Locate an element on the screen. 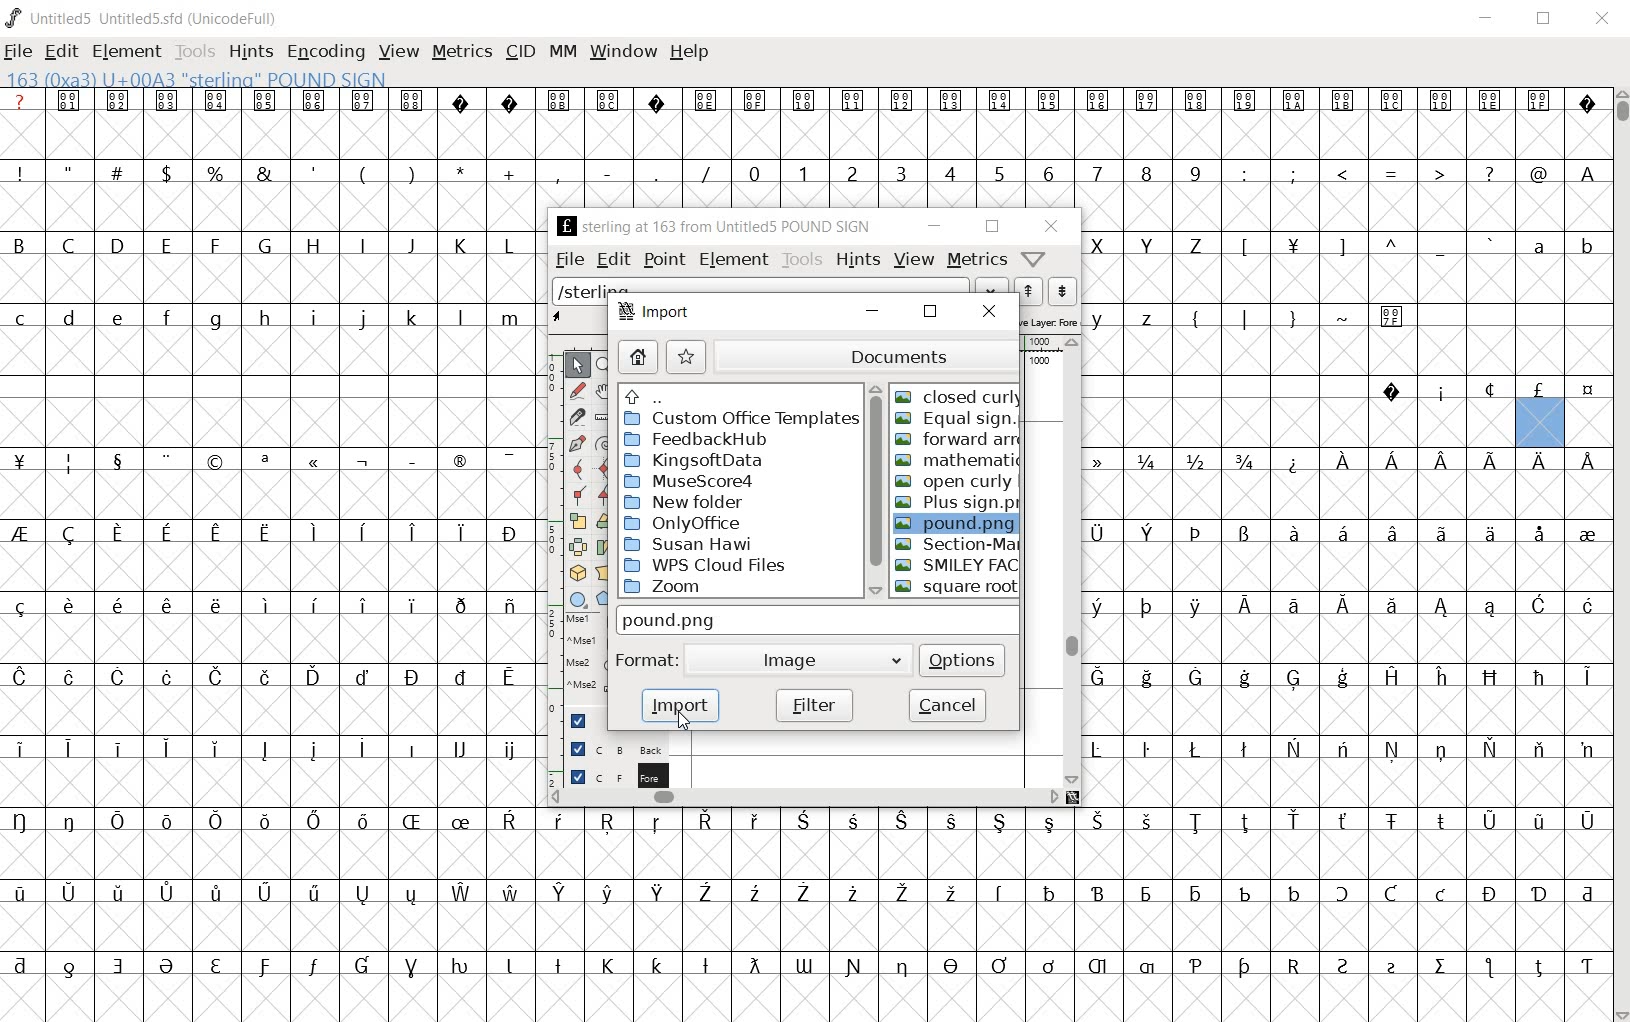  OnlyOffice is located at coordinates (688, 520).